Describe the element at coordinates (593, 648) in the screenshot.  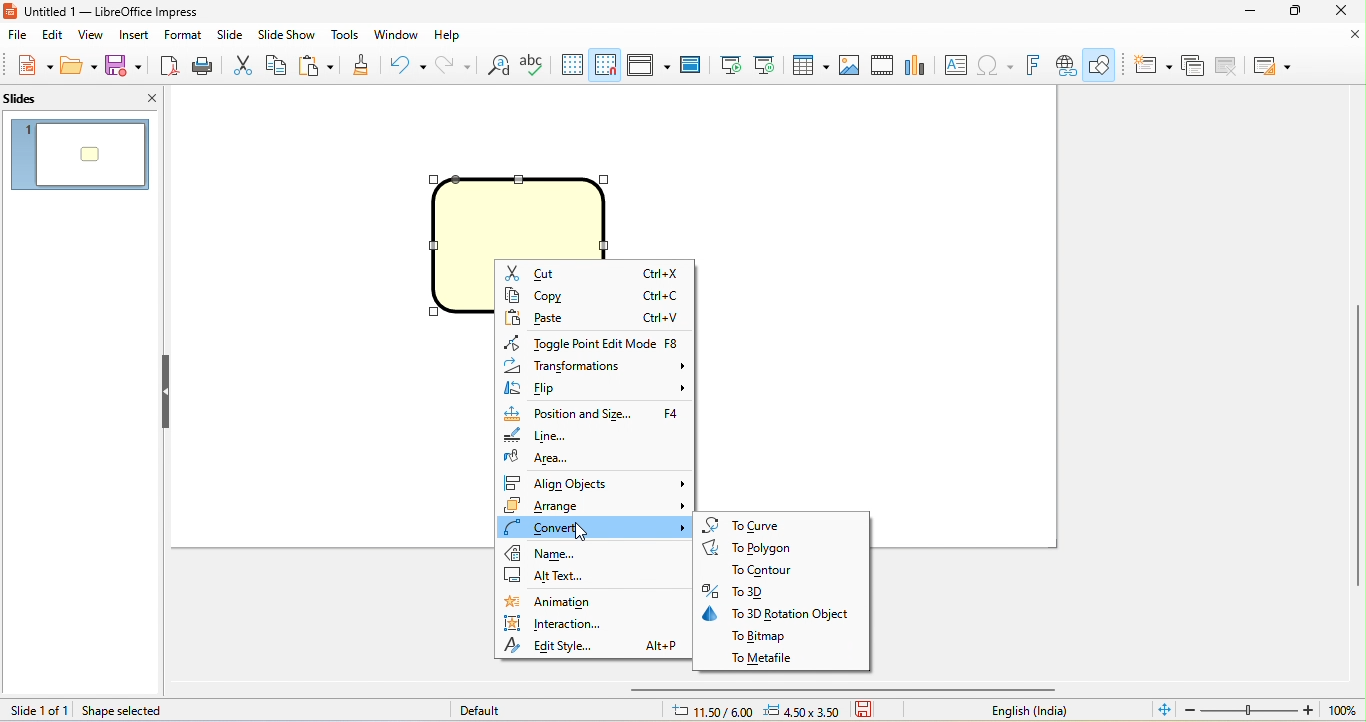
I see `edit style` at that location.